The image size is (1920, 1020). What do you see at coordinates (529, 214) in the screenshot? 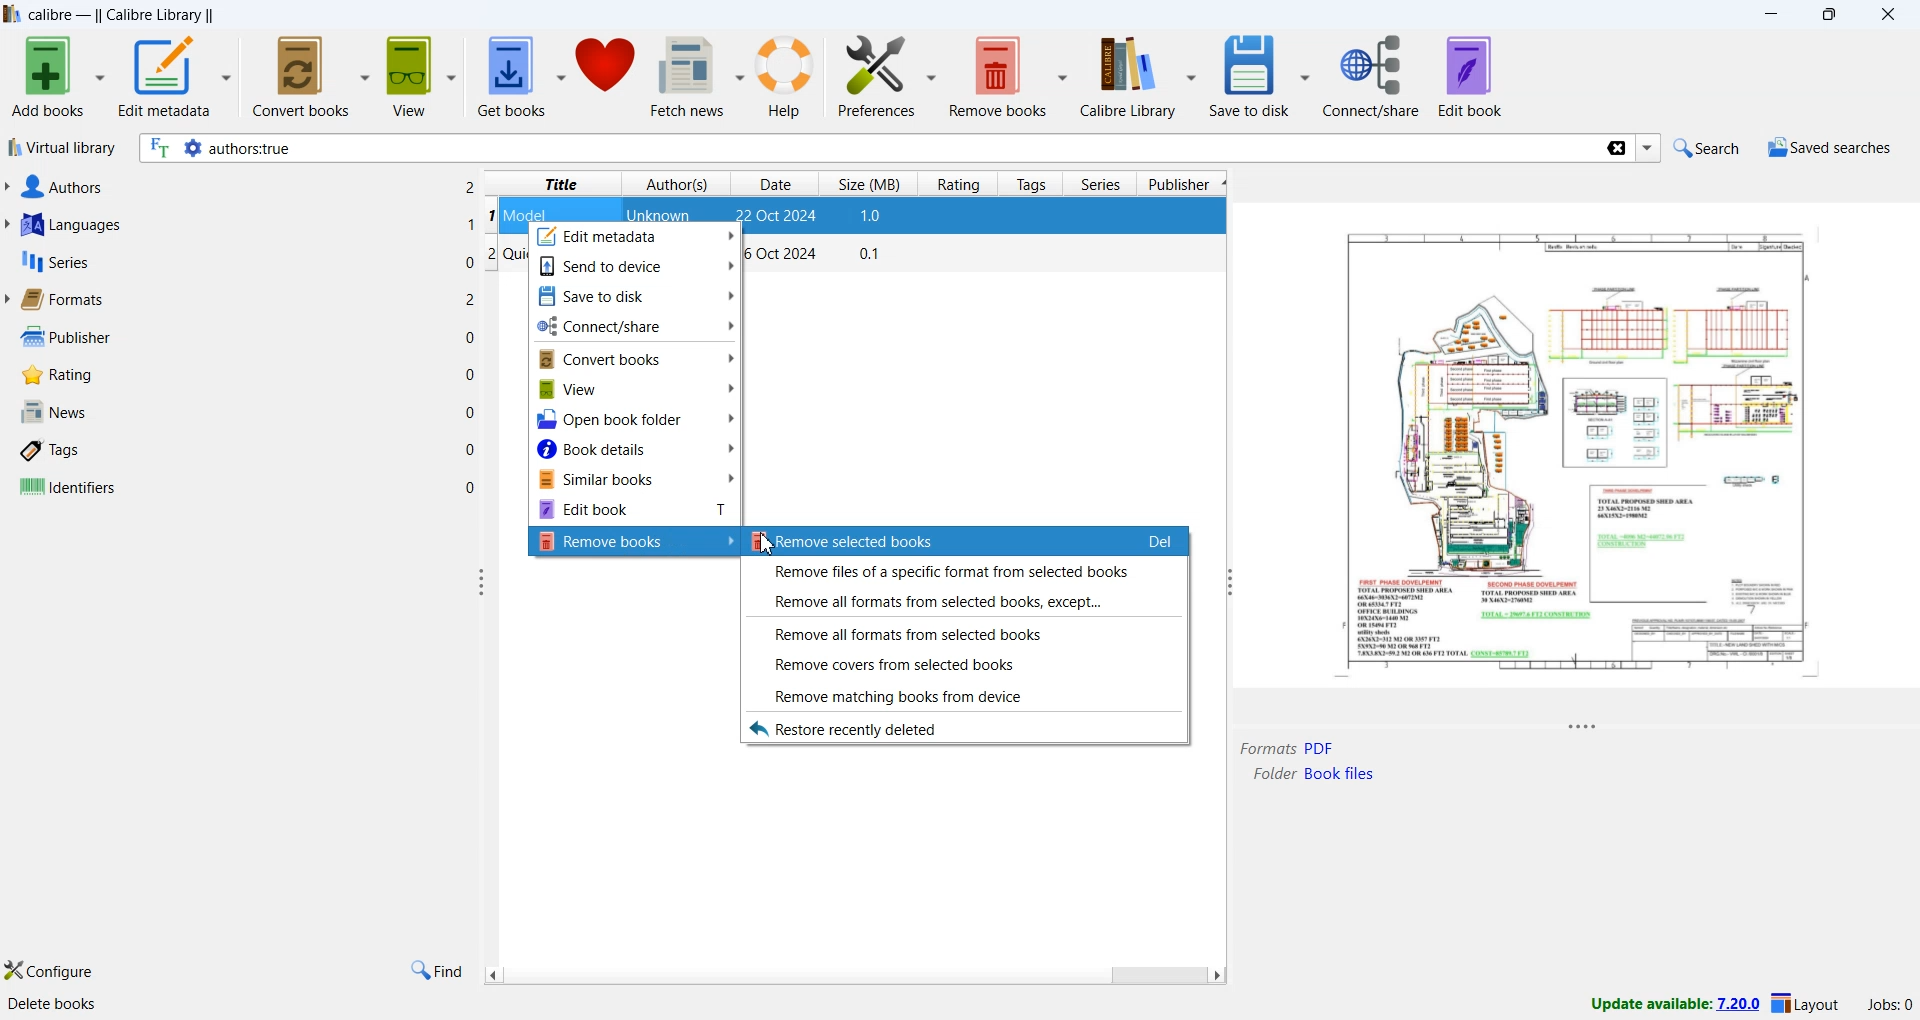
I see `model` at bounding box center [529, 214].